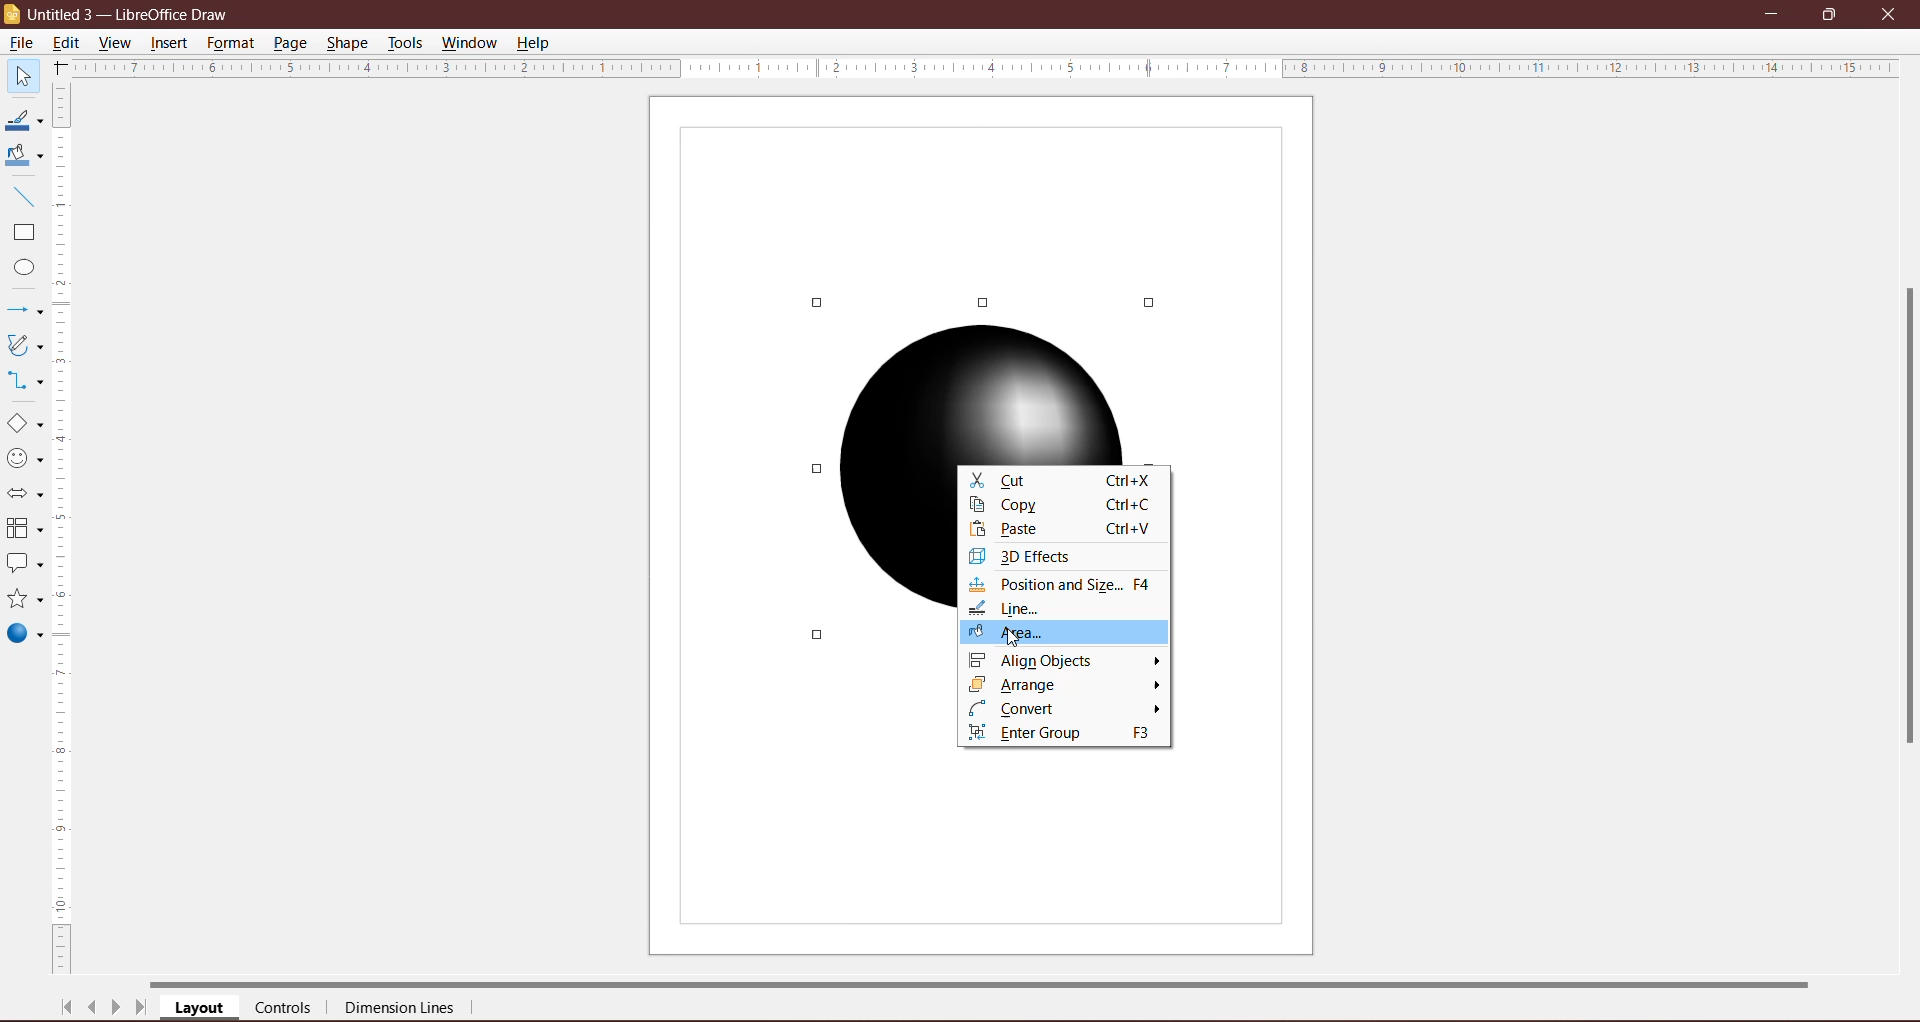  What do you see at coordinates (201, 1009) in the screenshot?
I see `Layout` at bounding box center [201, 1009].